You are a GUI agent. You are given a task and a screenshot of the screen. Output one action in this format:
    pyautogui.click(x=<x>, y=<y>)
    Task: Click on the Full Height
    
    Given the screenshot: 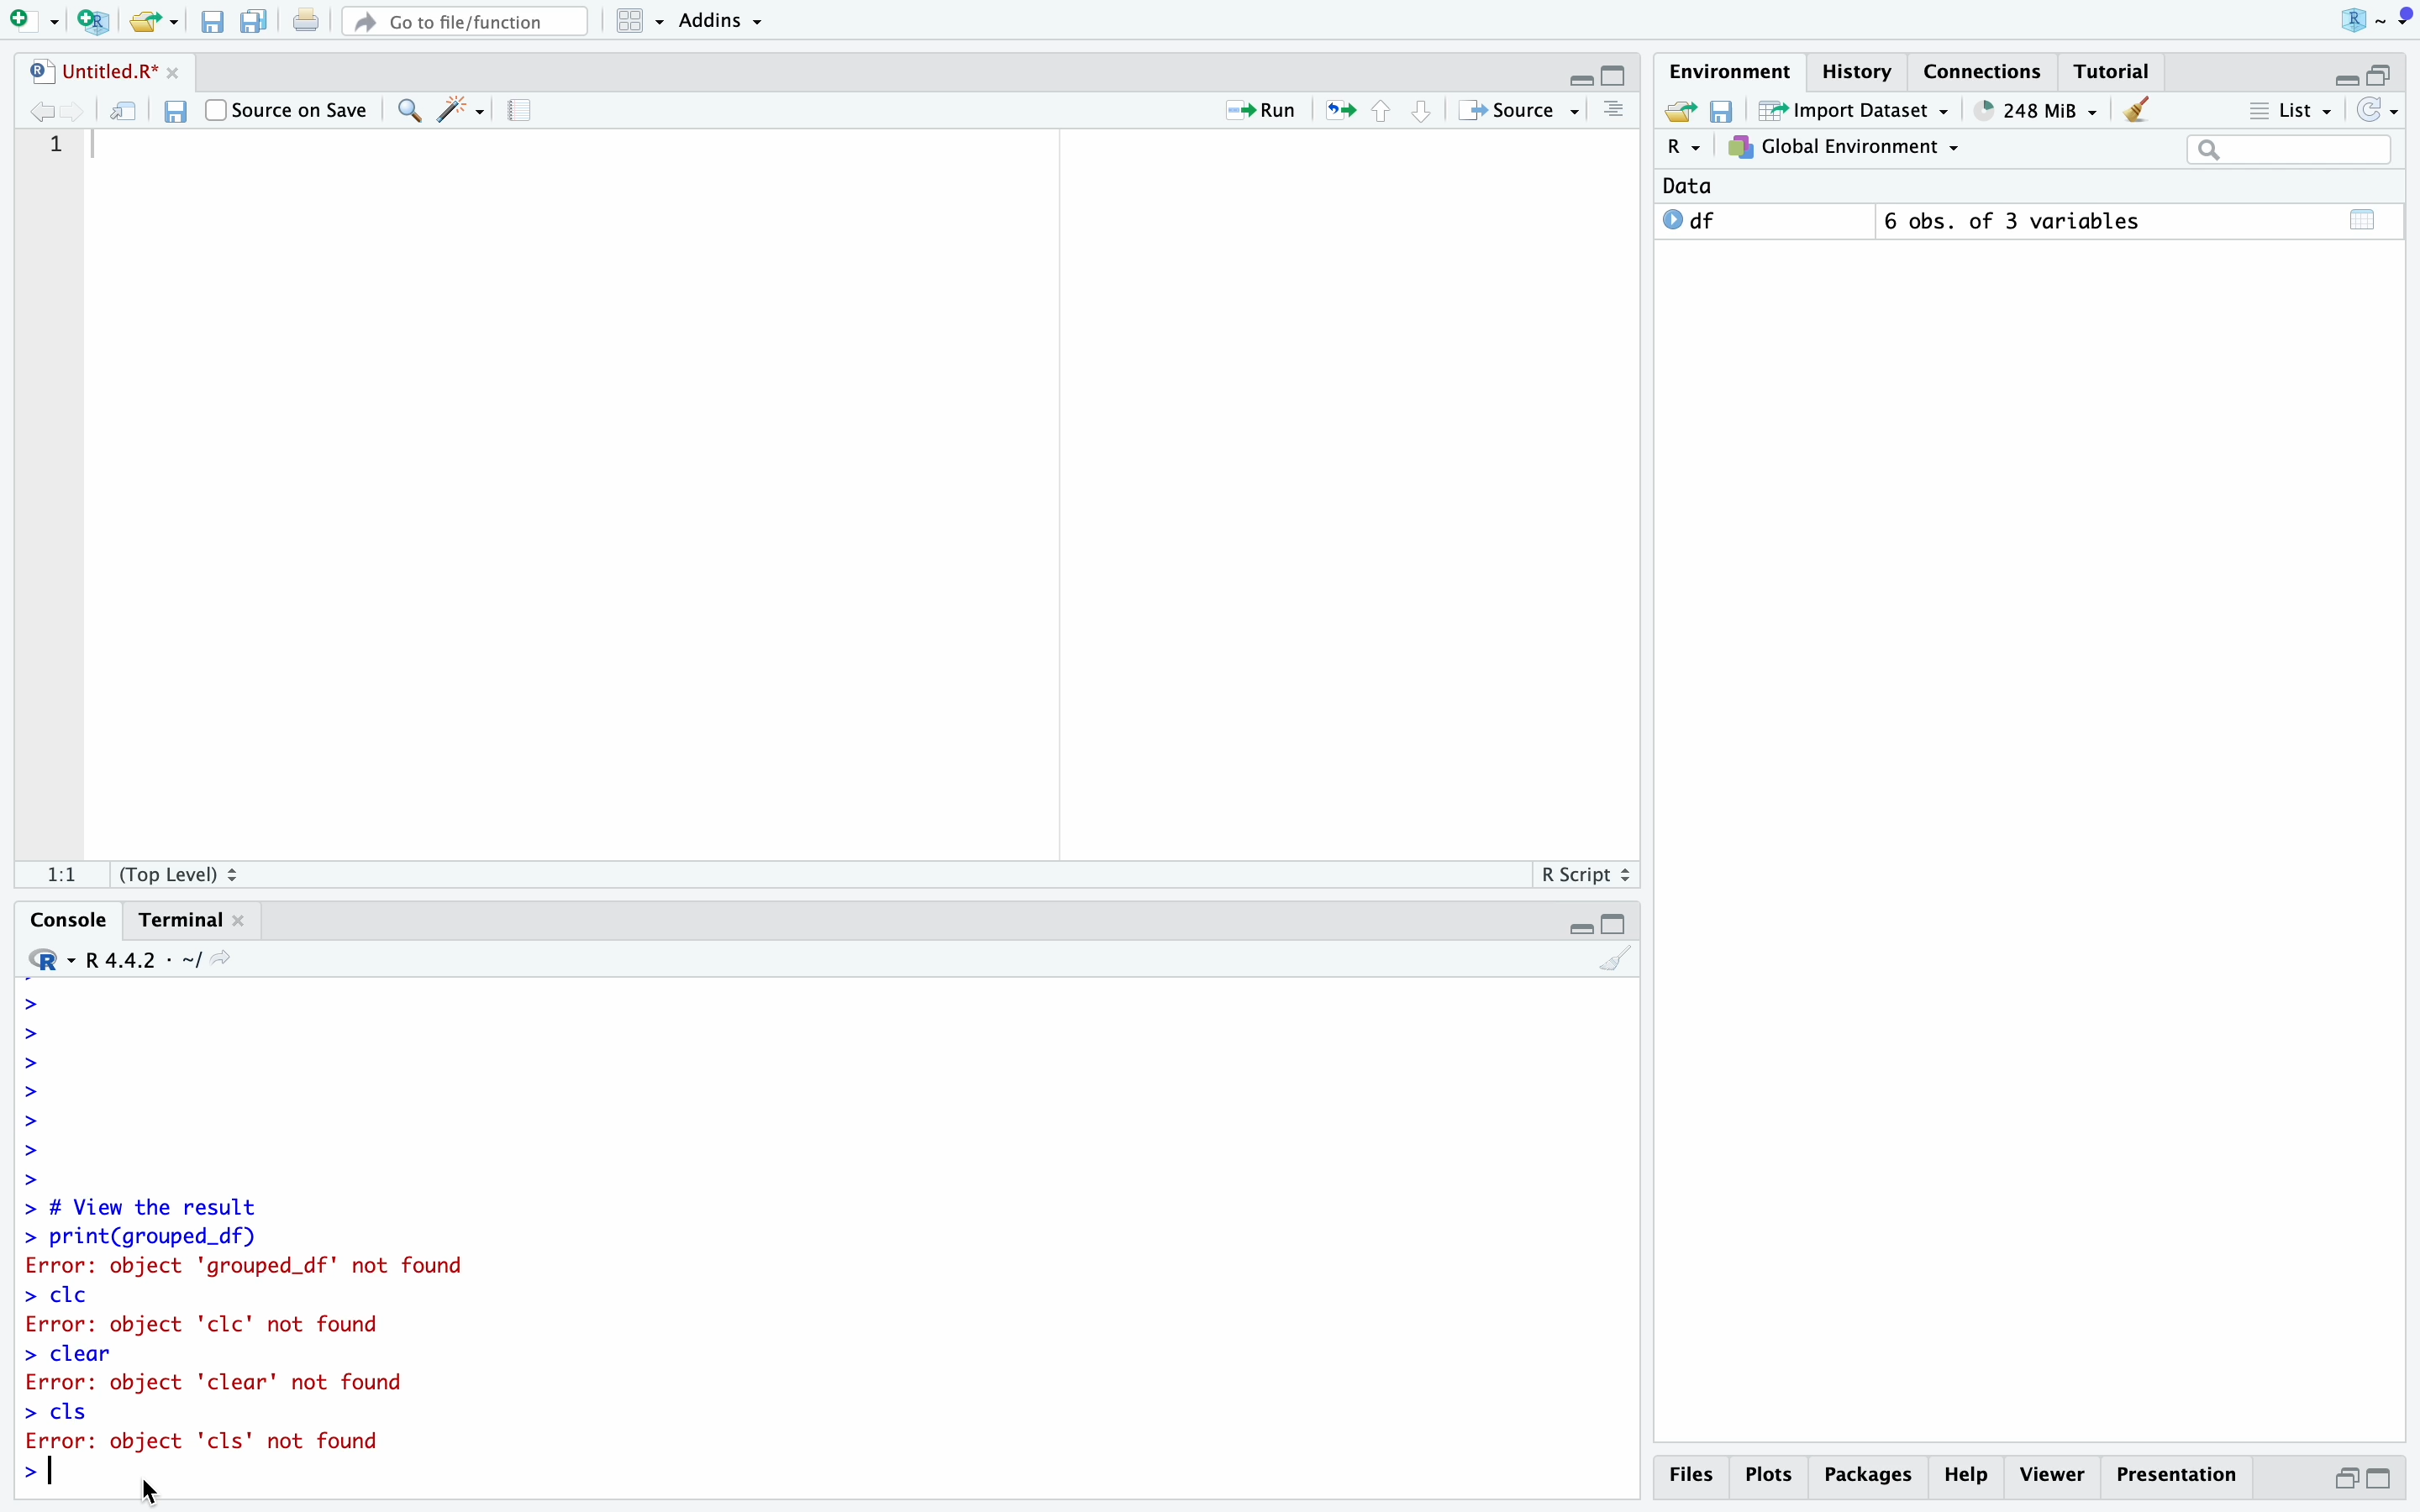 What is the action you would take?
    pyautogui.click(x=1617, y=72)
    